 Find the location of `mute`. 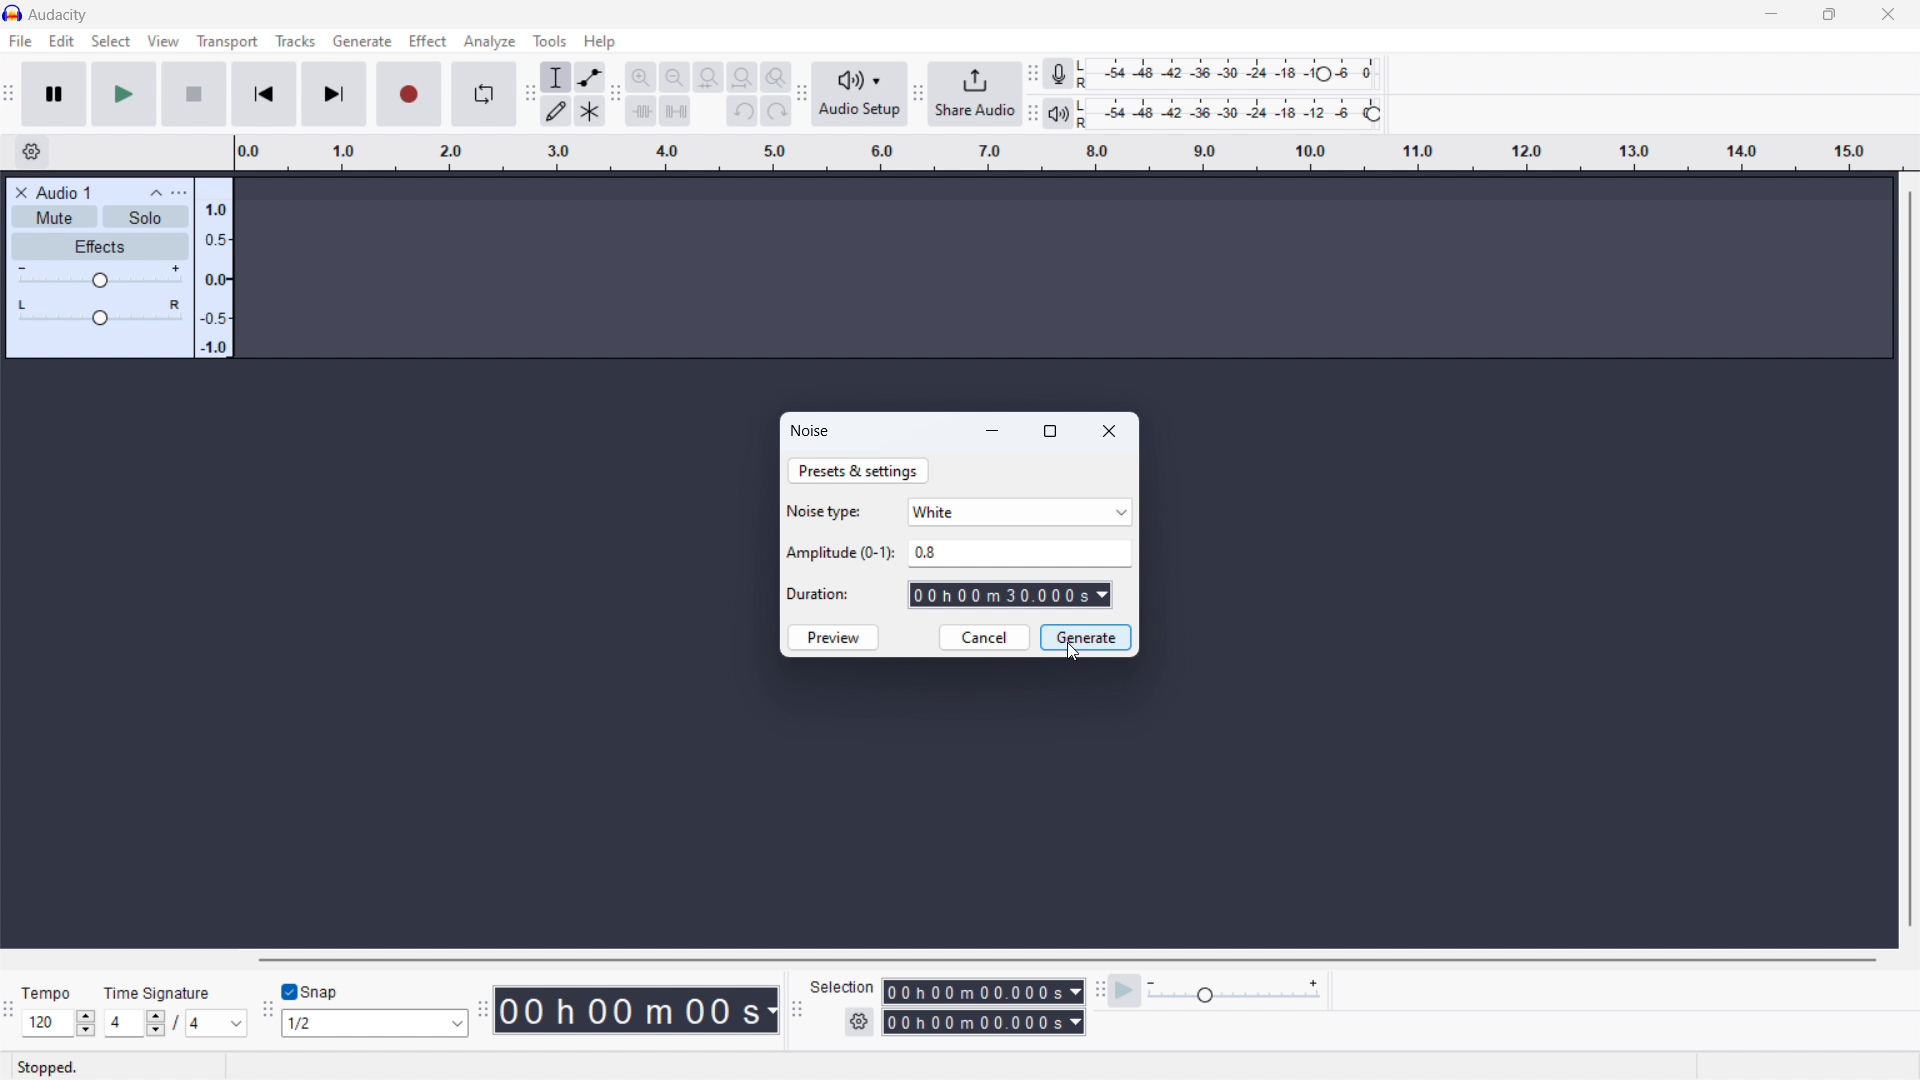

mute is located at coordinates (54, 216).